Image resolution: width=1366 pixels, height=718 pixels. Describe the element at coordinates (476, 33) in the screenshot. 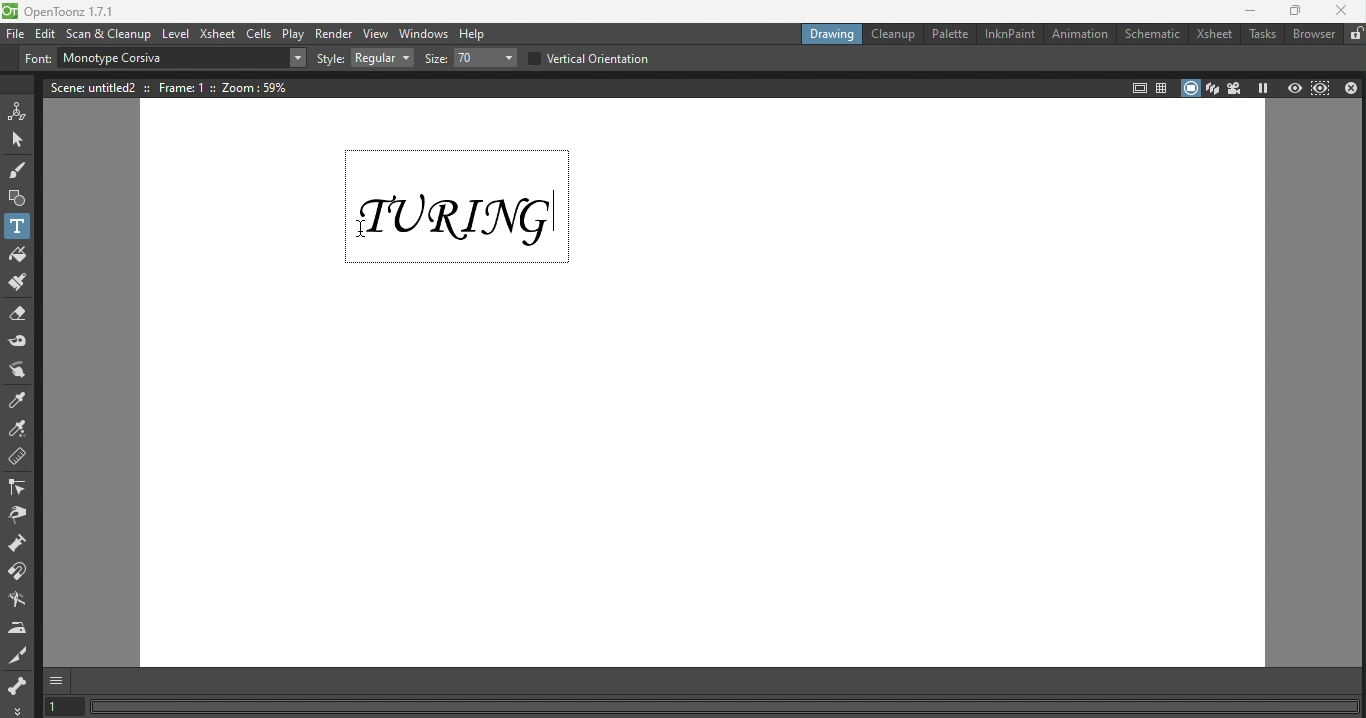

I see `Help` at that location.